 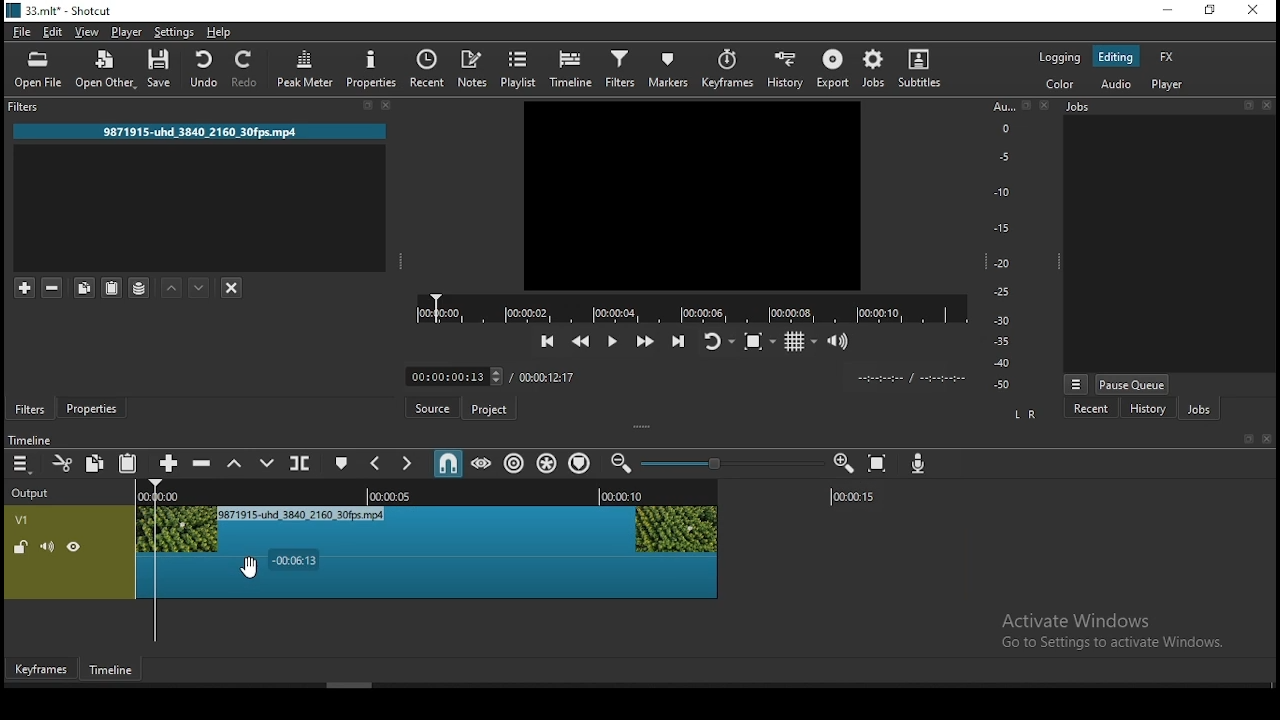 What do you see at coordinates (619, 70) in the screenshot?
I see `filters` at bounding box center [619, 70].